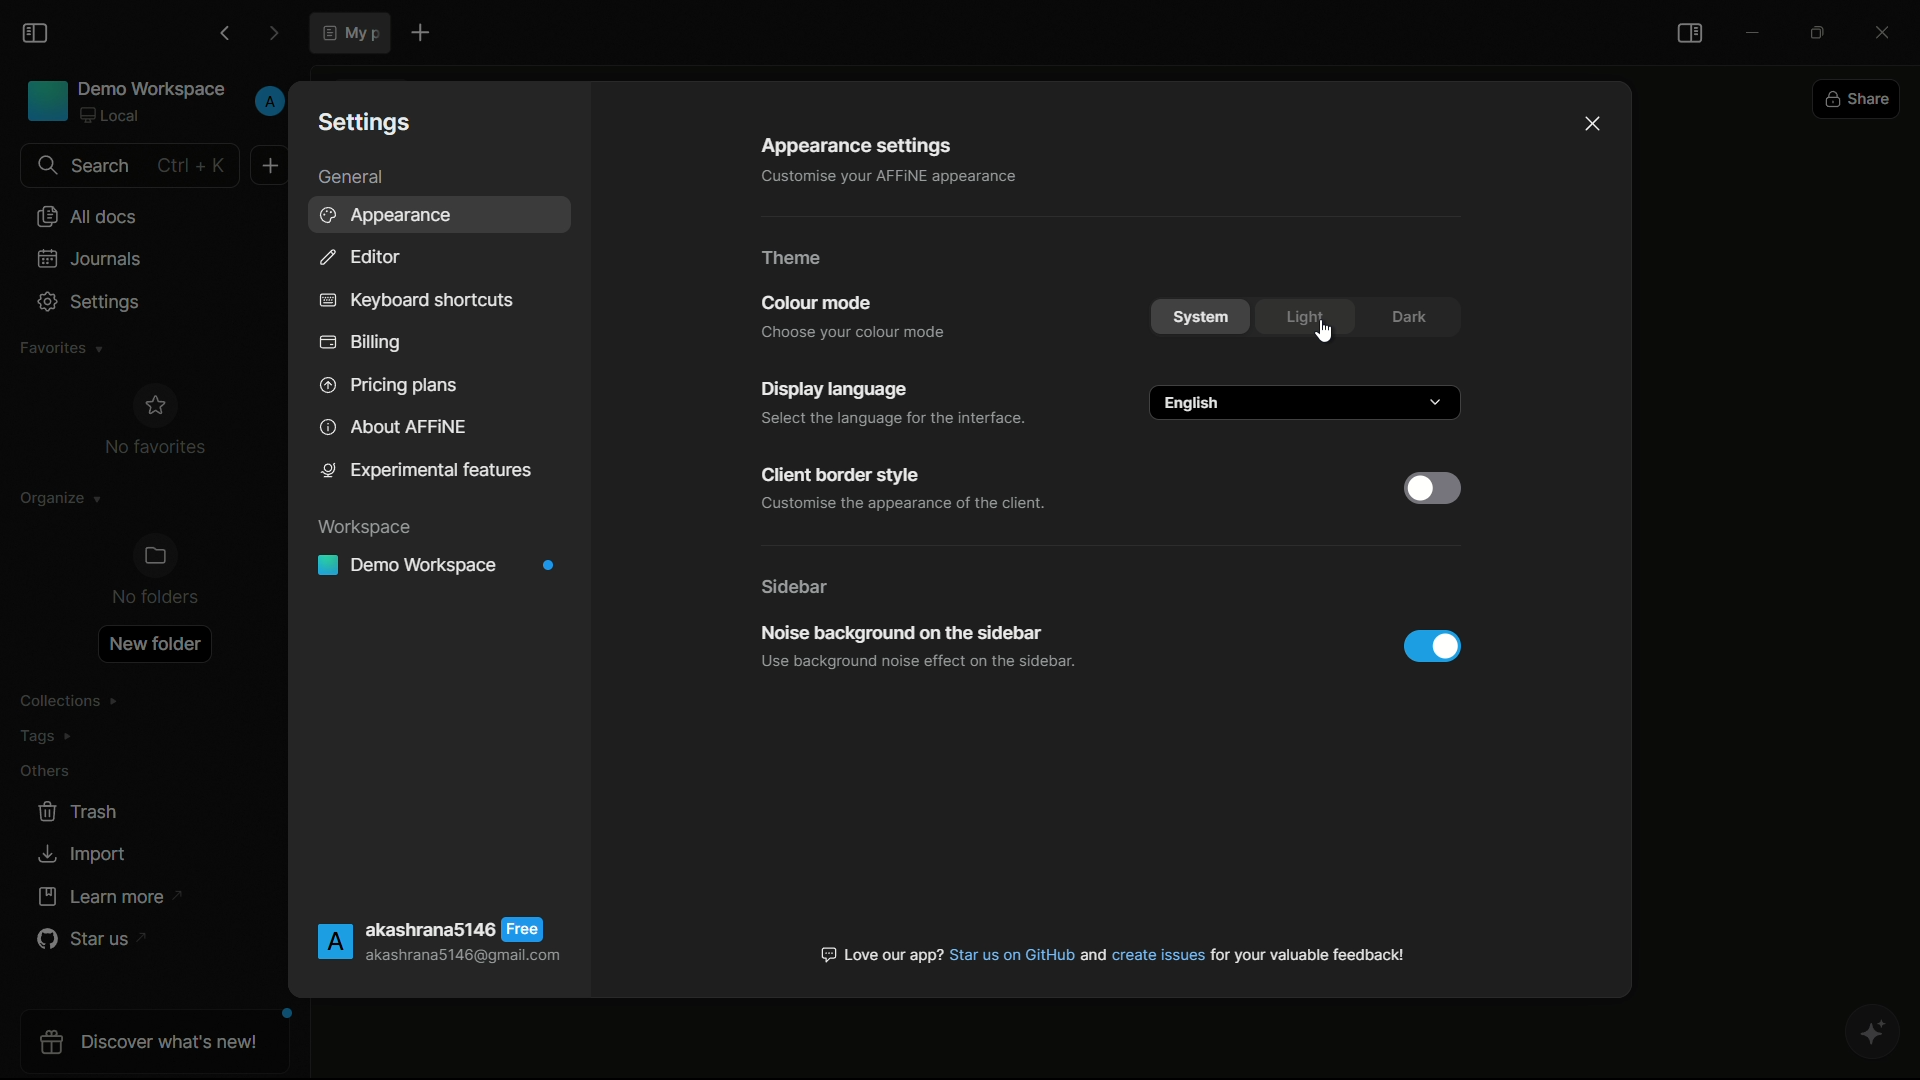 The width and height of the screenshot is (1920, 1080). I want to click on pricing plans, so click(387, 383).